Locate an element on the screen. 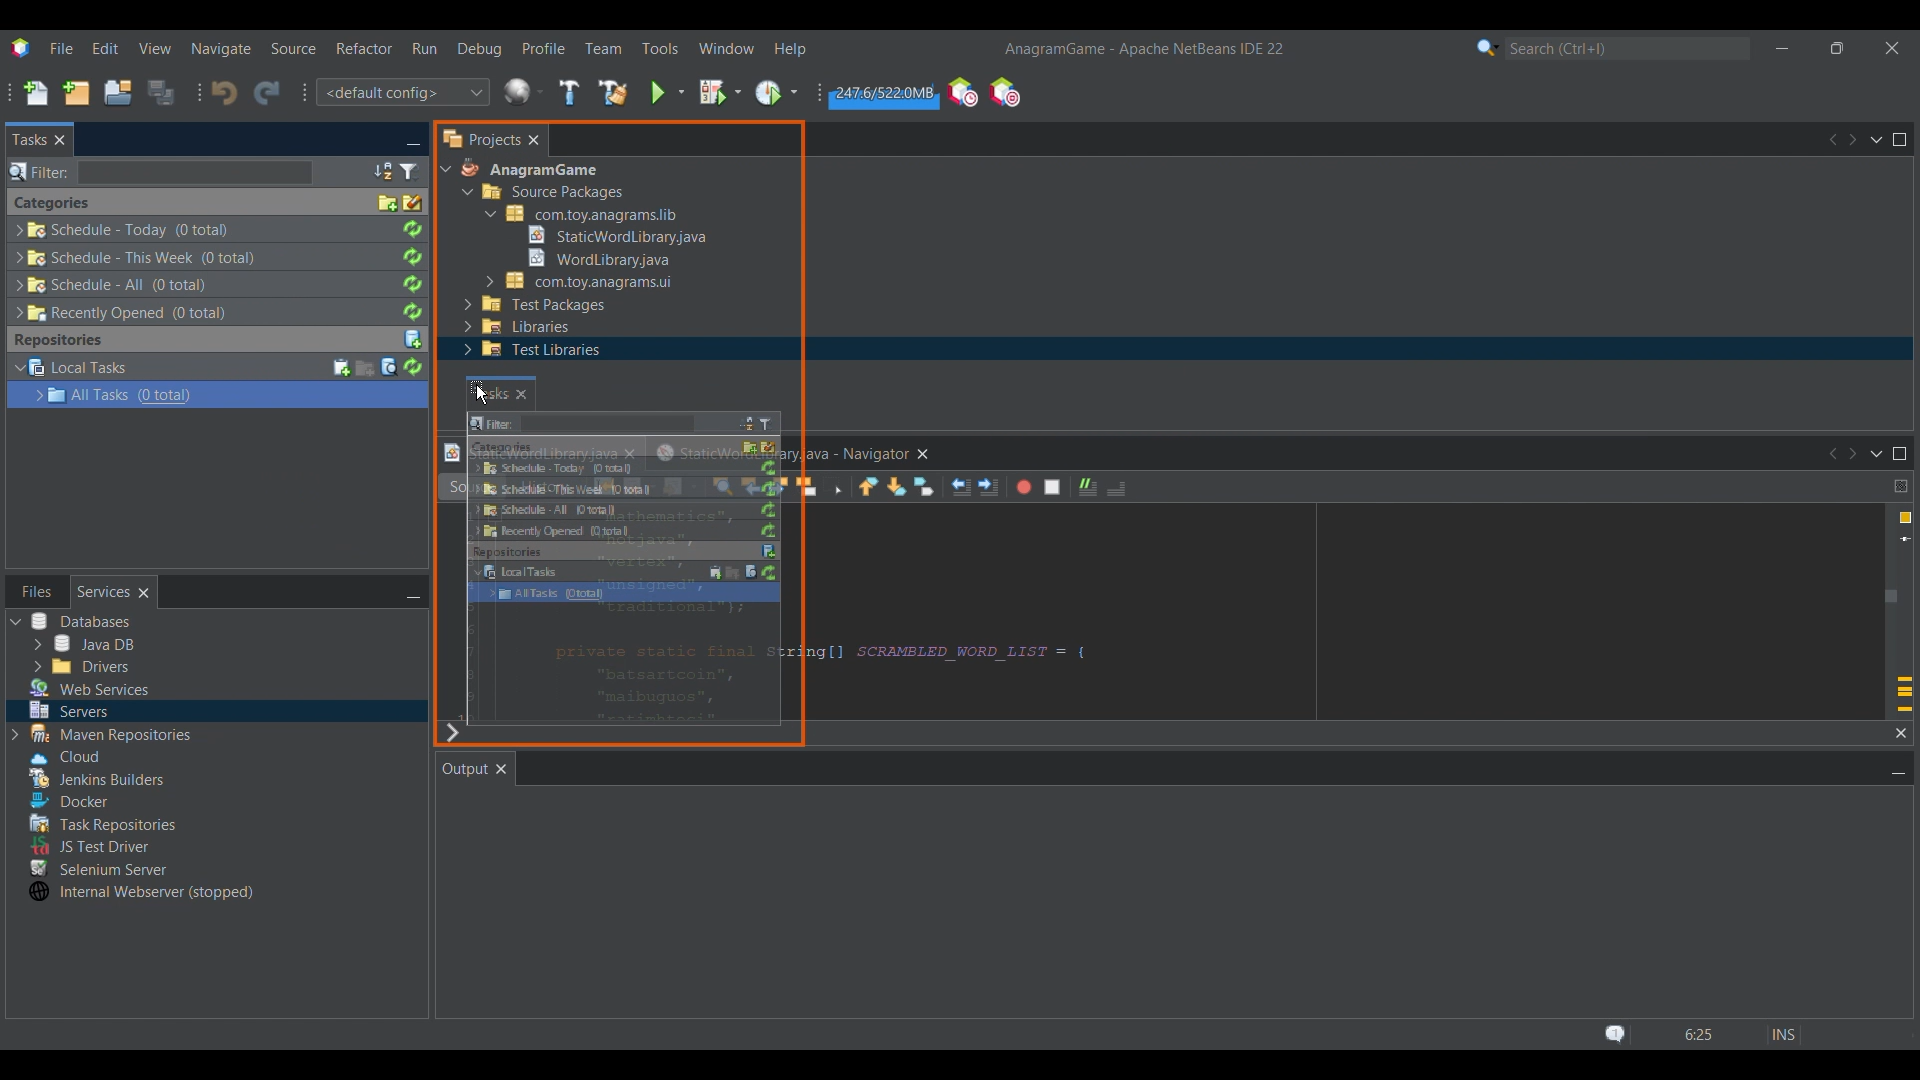 The width and height of the screenshot is (1920, 1080). Debug main project settings is located at coordinates (720, 92).